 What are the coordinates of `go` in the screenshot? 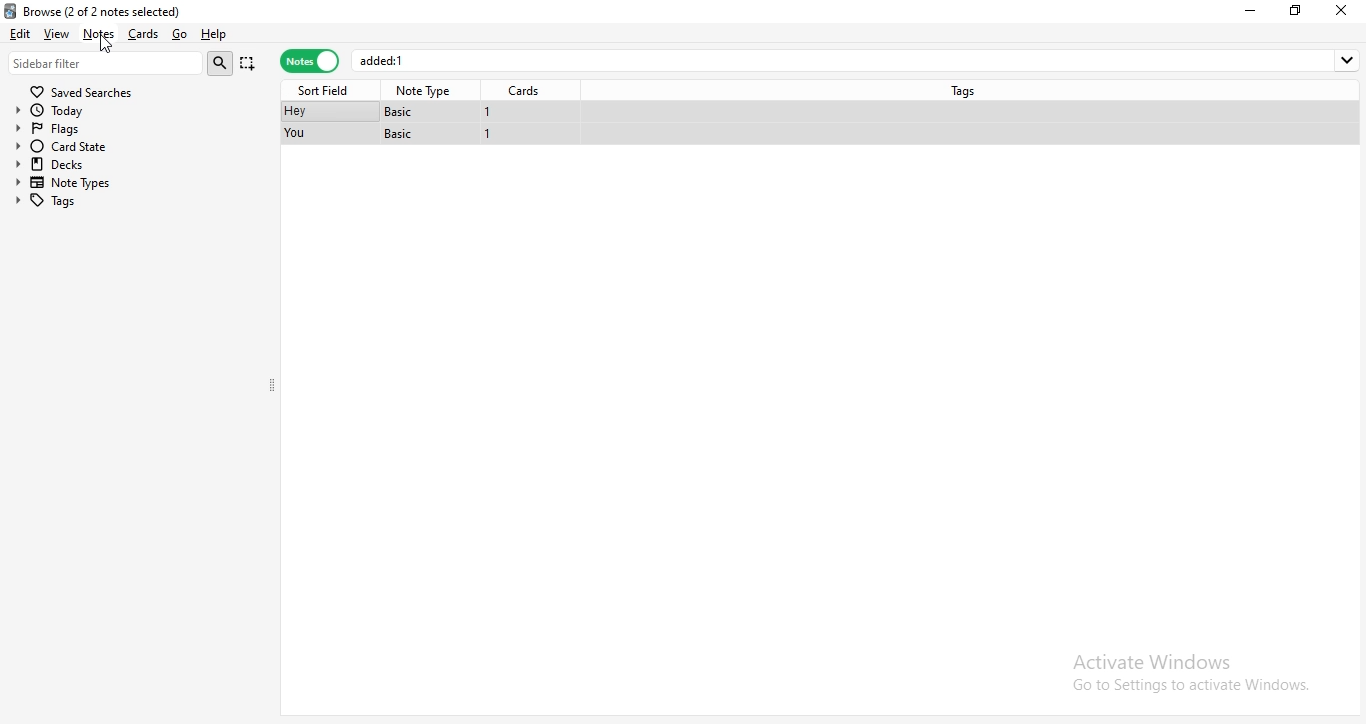 It's located at (178, 35).